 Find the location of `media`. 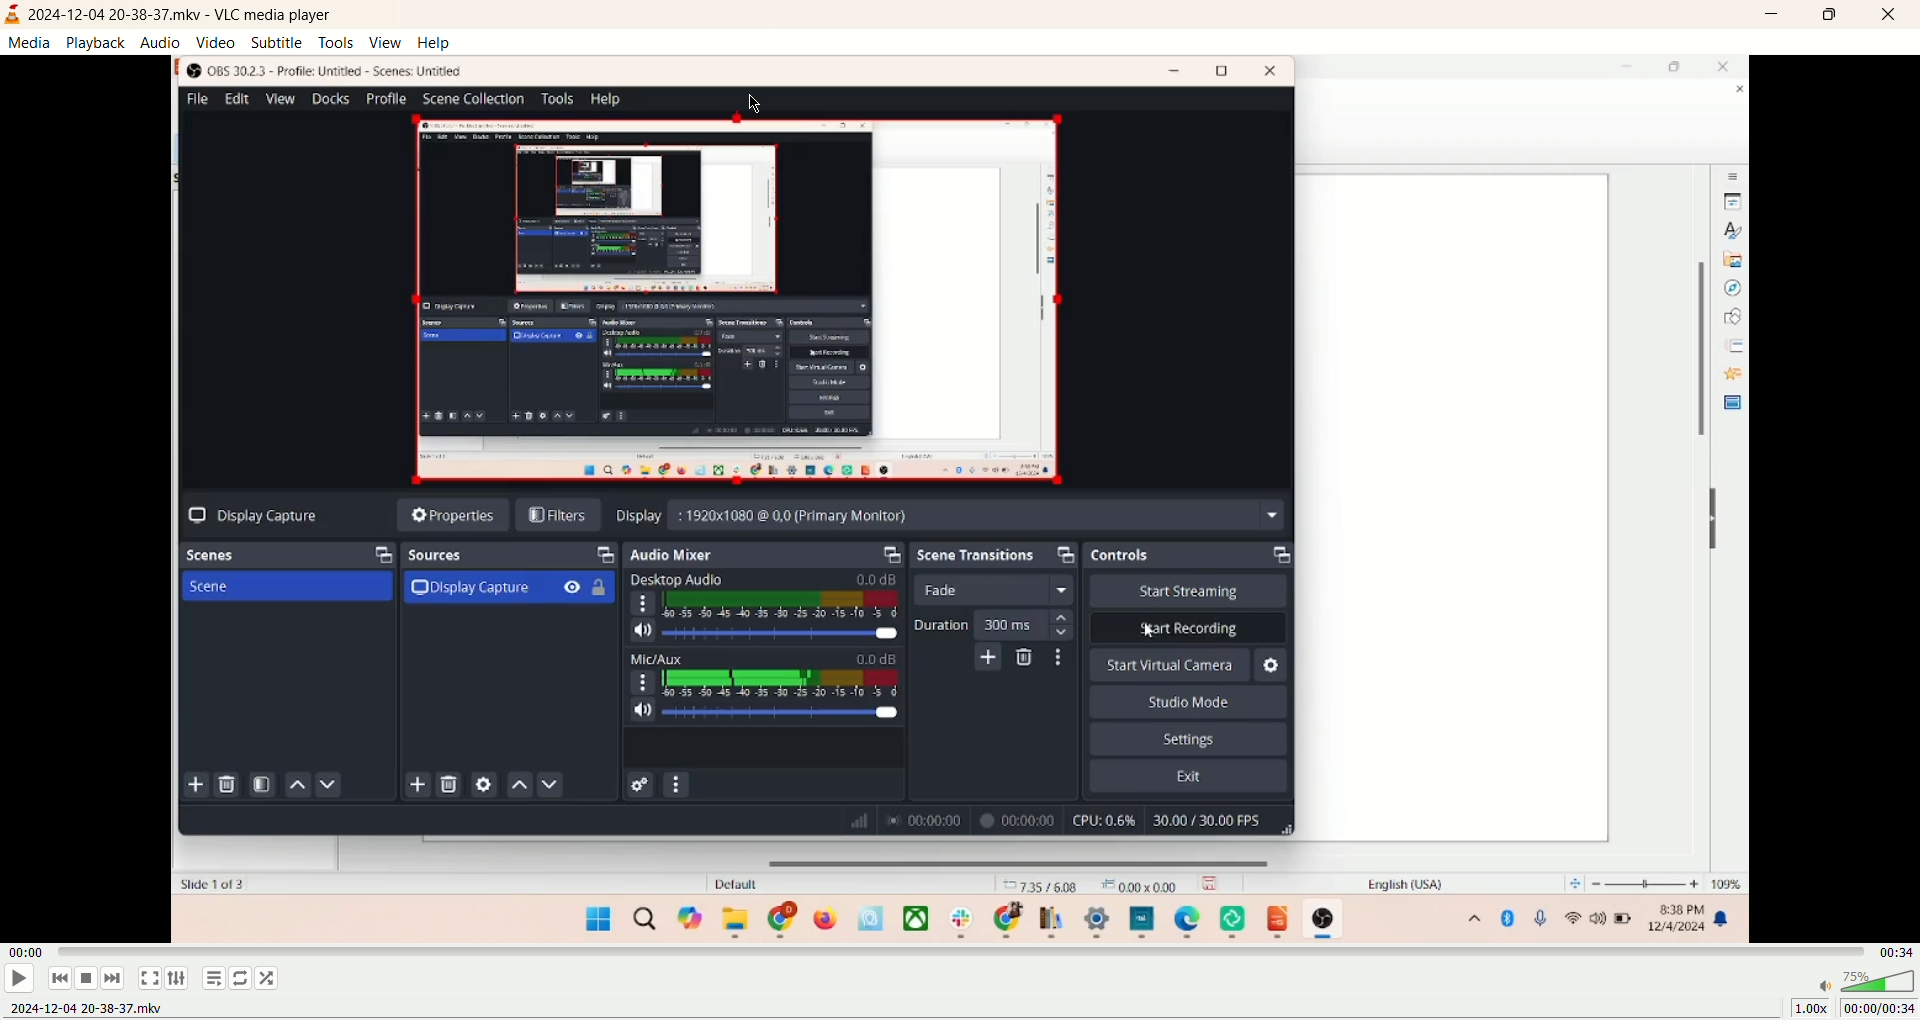

media is located at coordinates (27, 44).